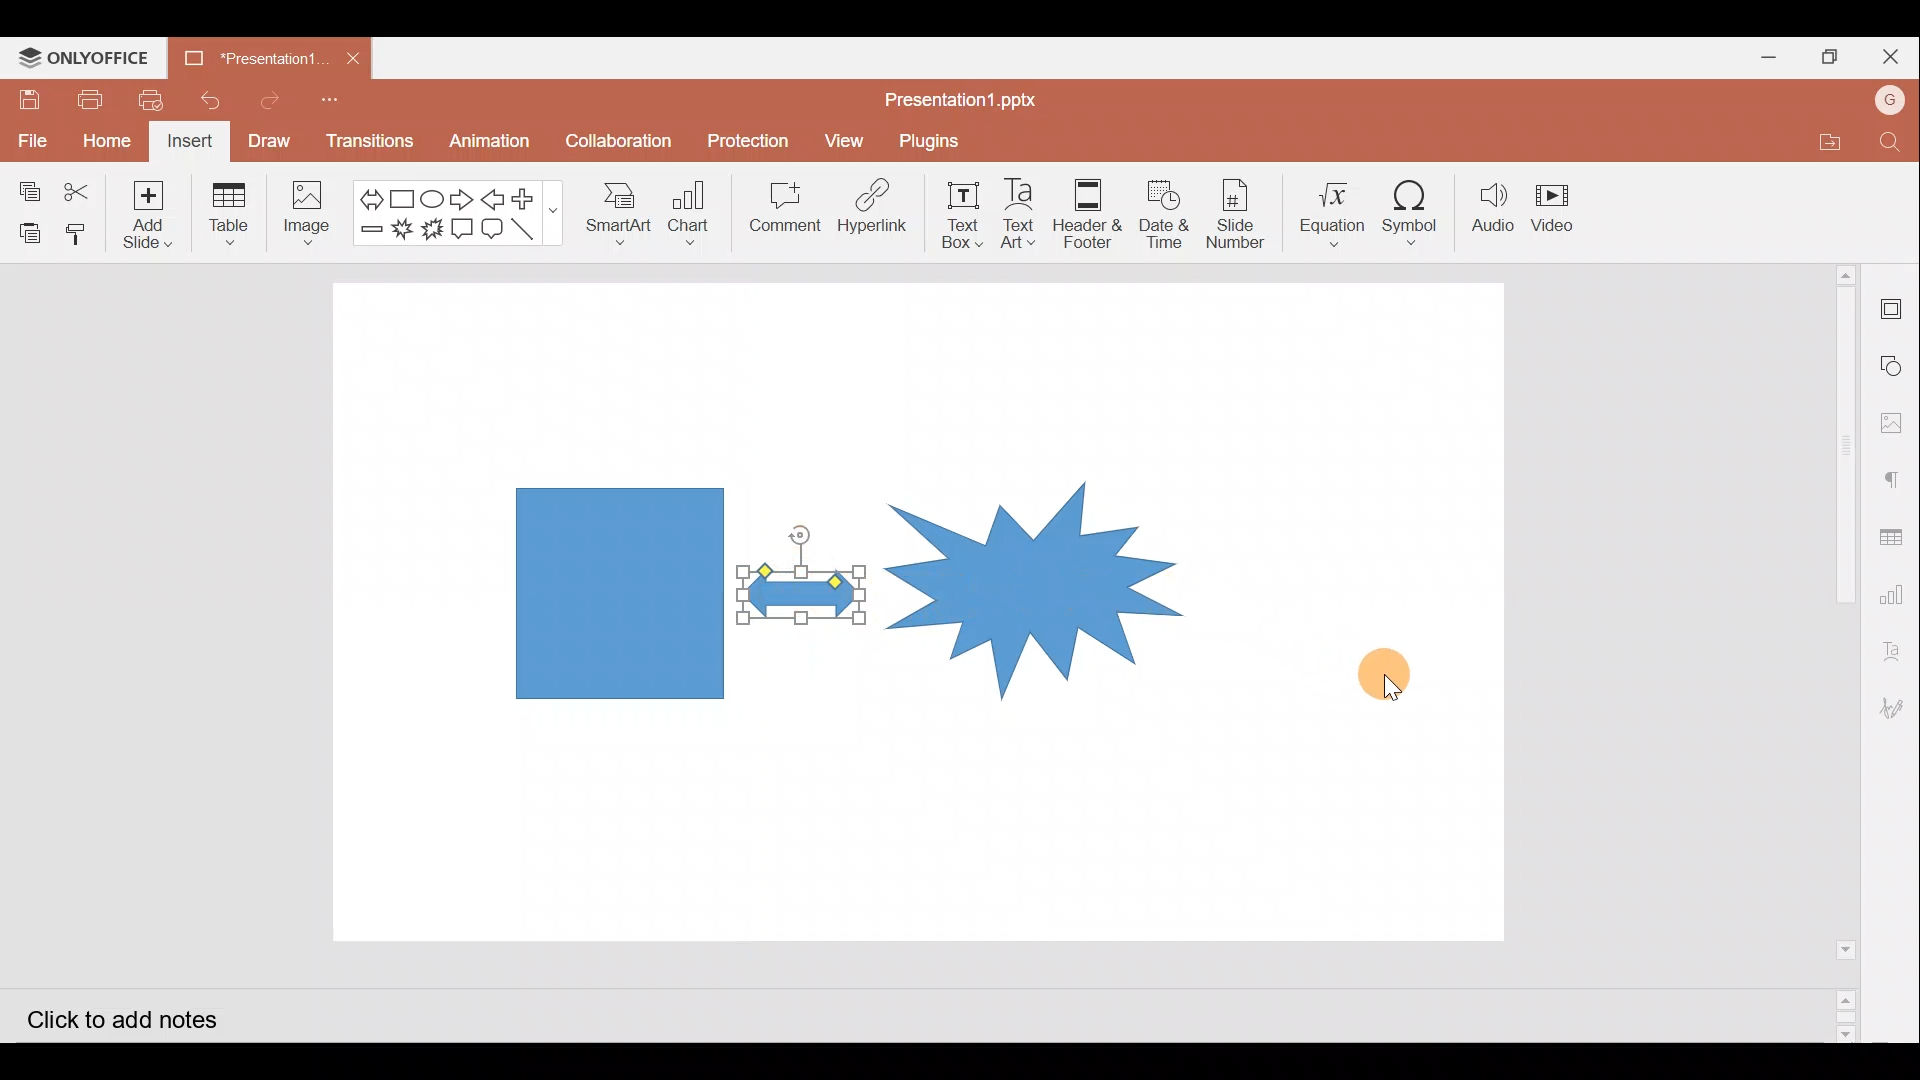 The height and width of the screenshot is (1080, 1920). Describe the element at coordinates (254, 58) in the screenshot. I see `Presentation1.` at that location.